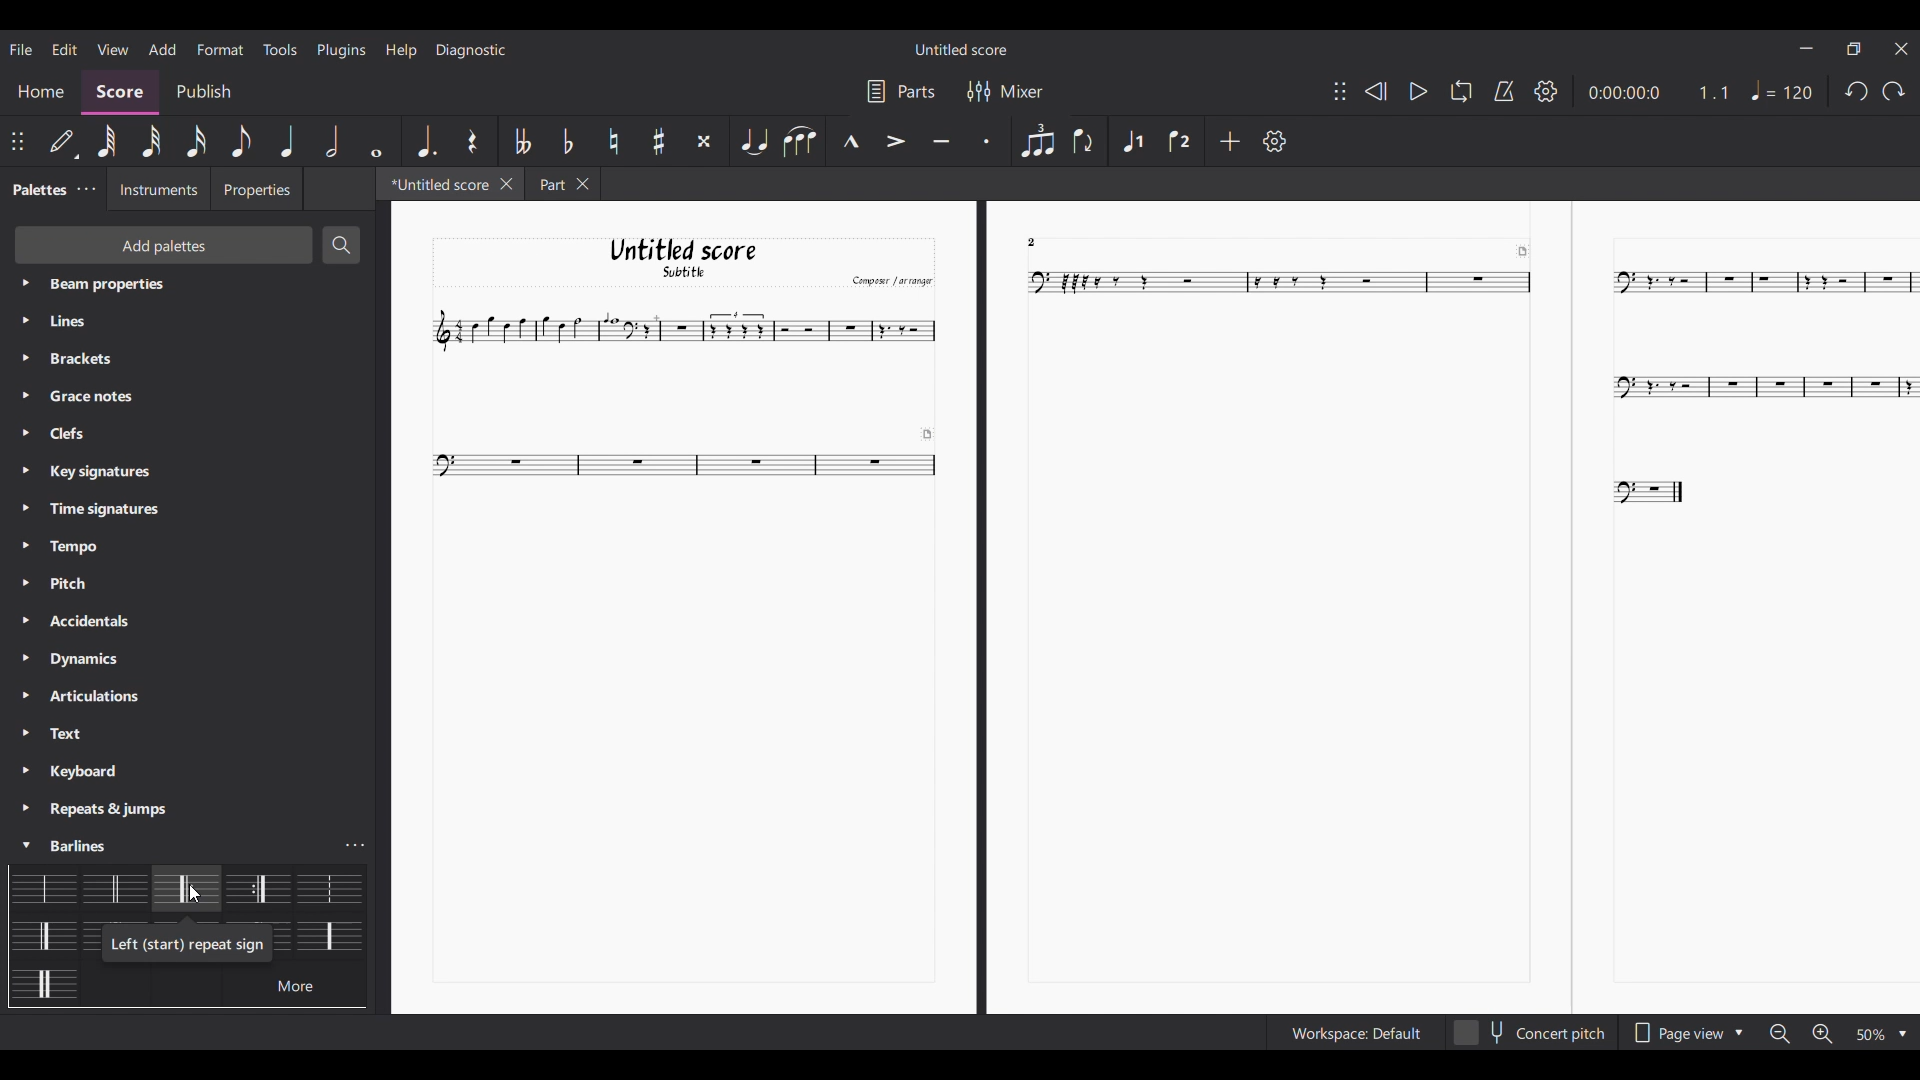 The height and width of the screenshot is (1080, 1920). Describe the element at coordinates (1462, 91) in the screenshot. I see `Loop playback ` at that location.